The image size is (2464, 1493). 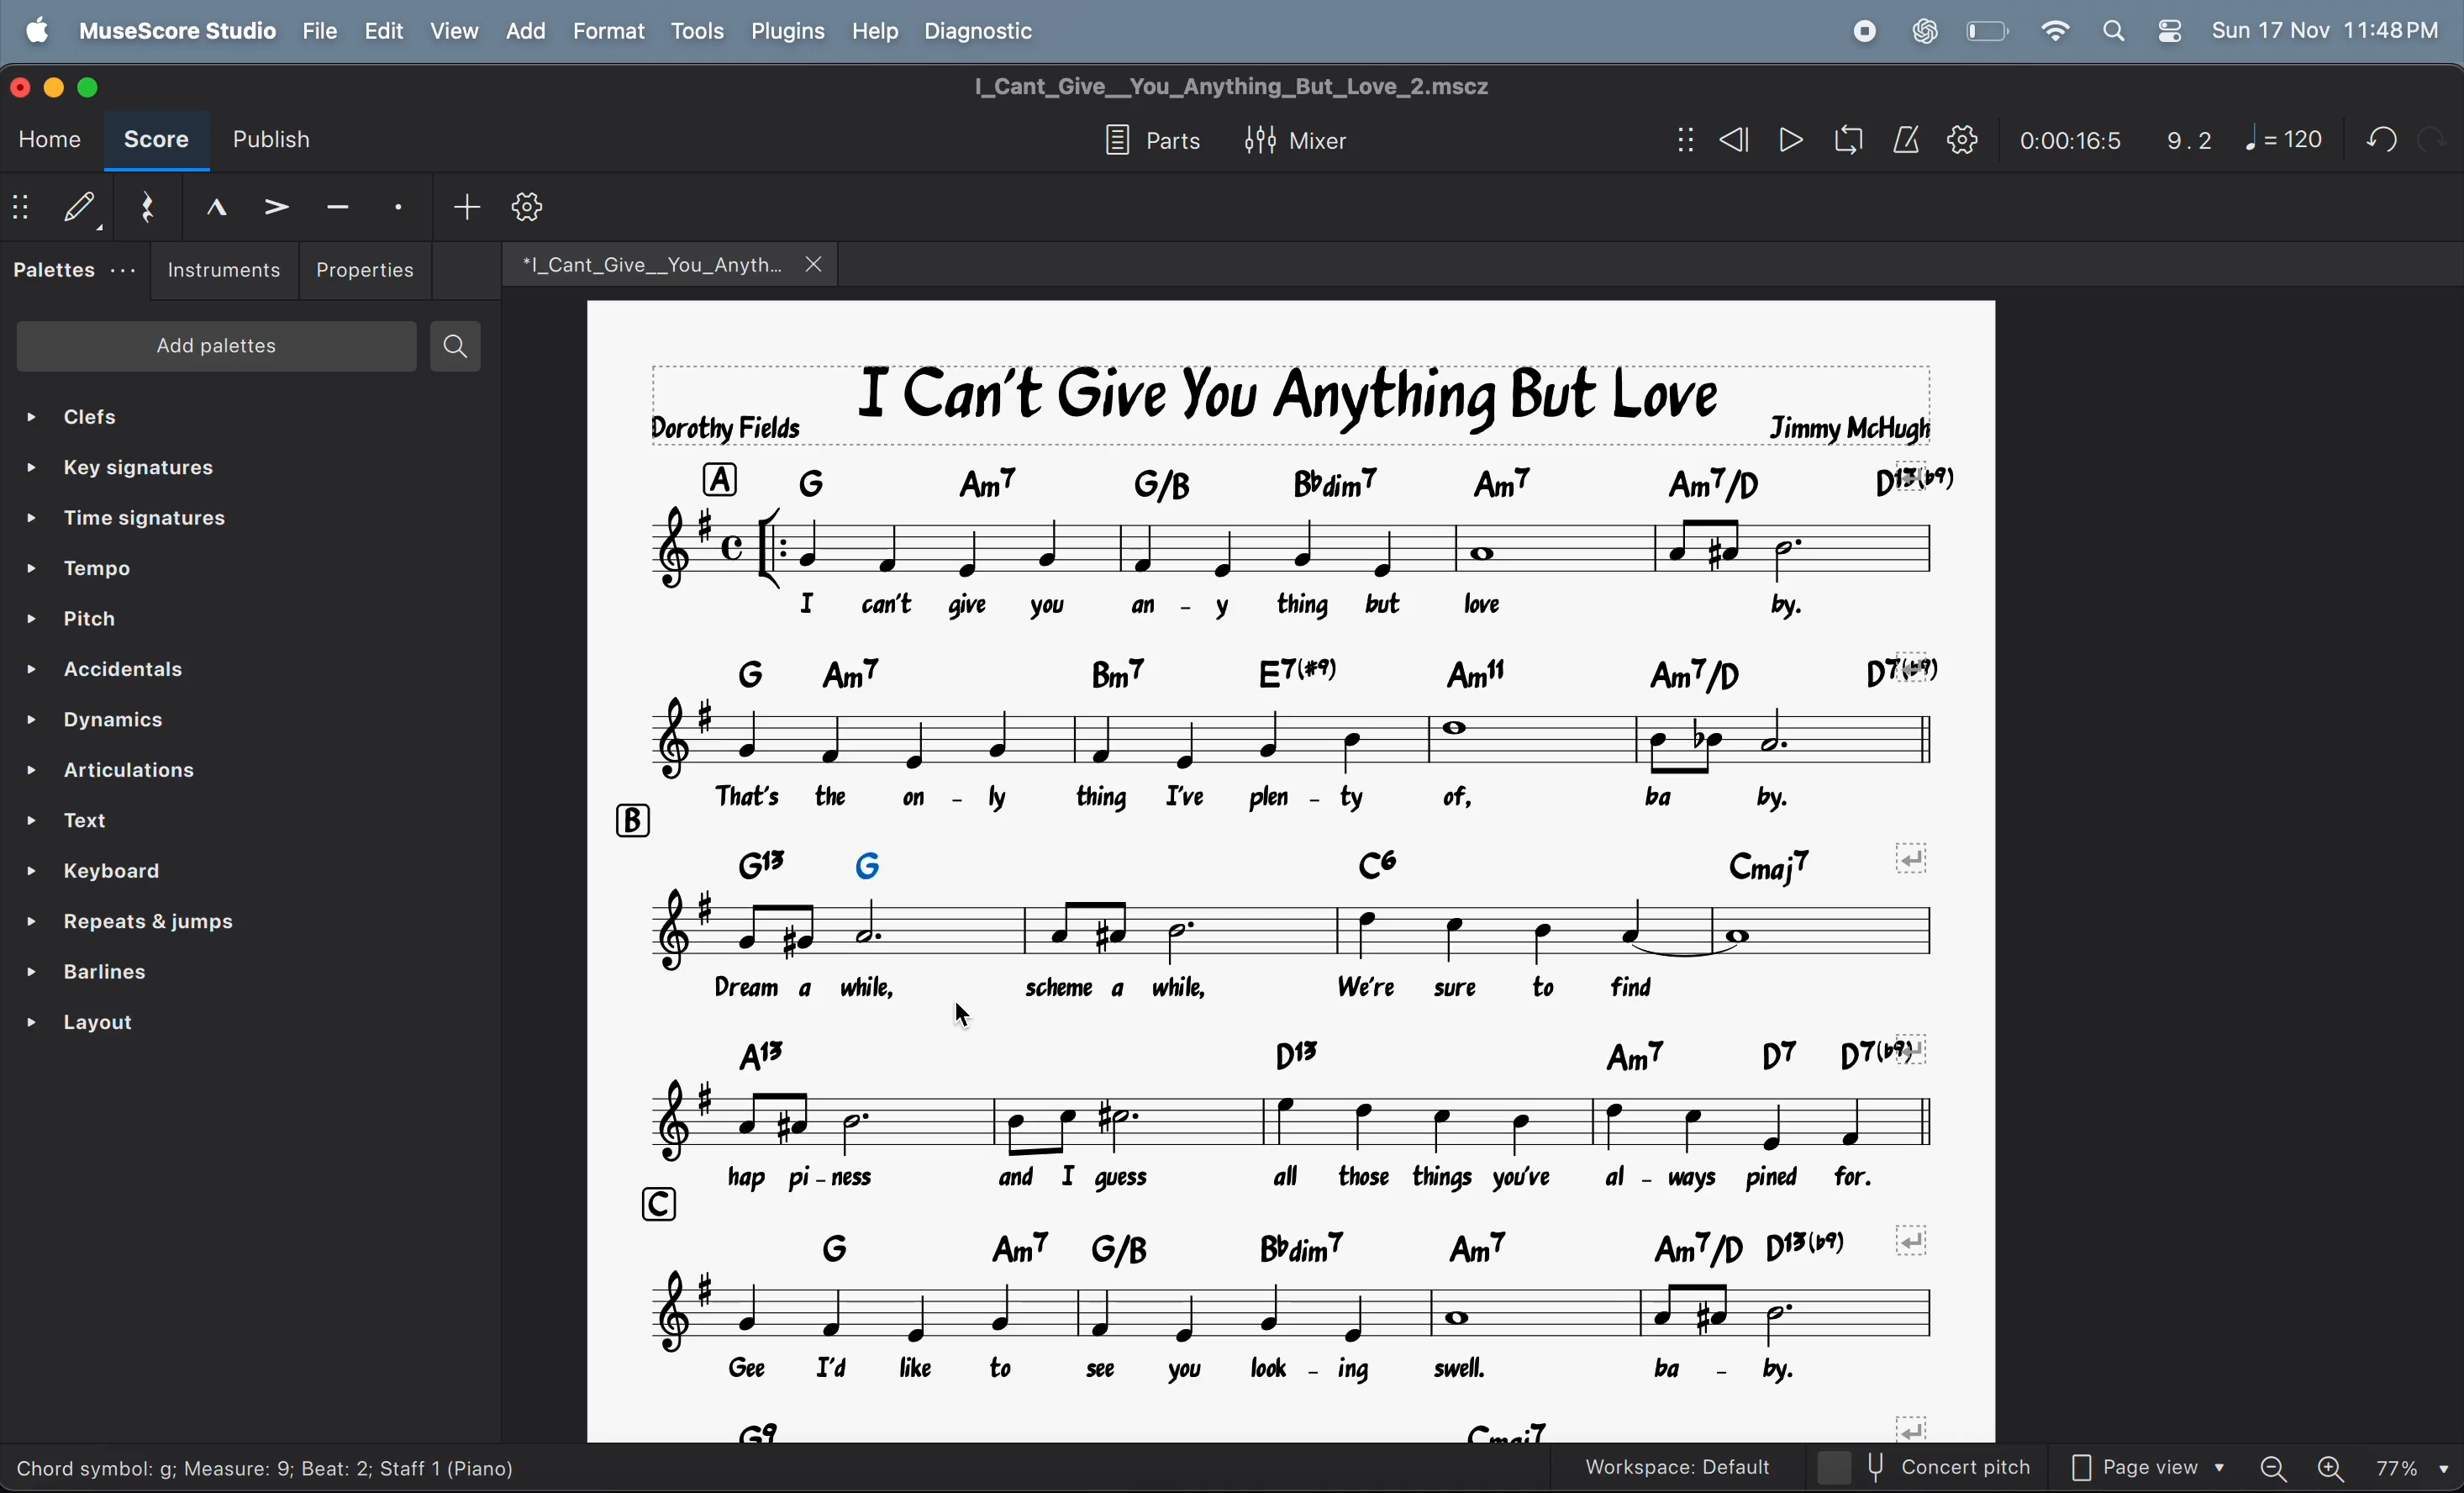 I want to click on battery, so click(x=1989, y=30).